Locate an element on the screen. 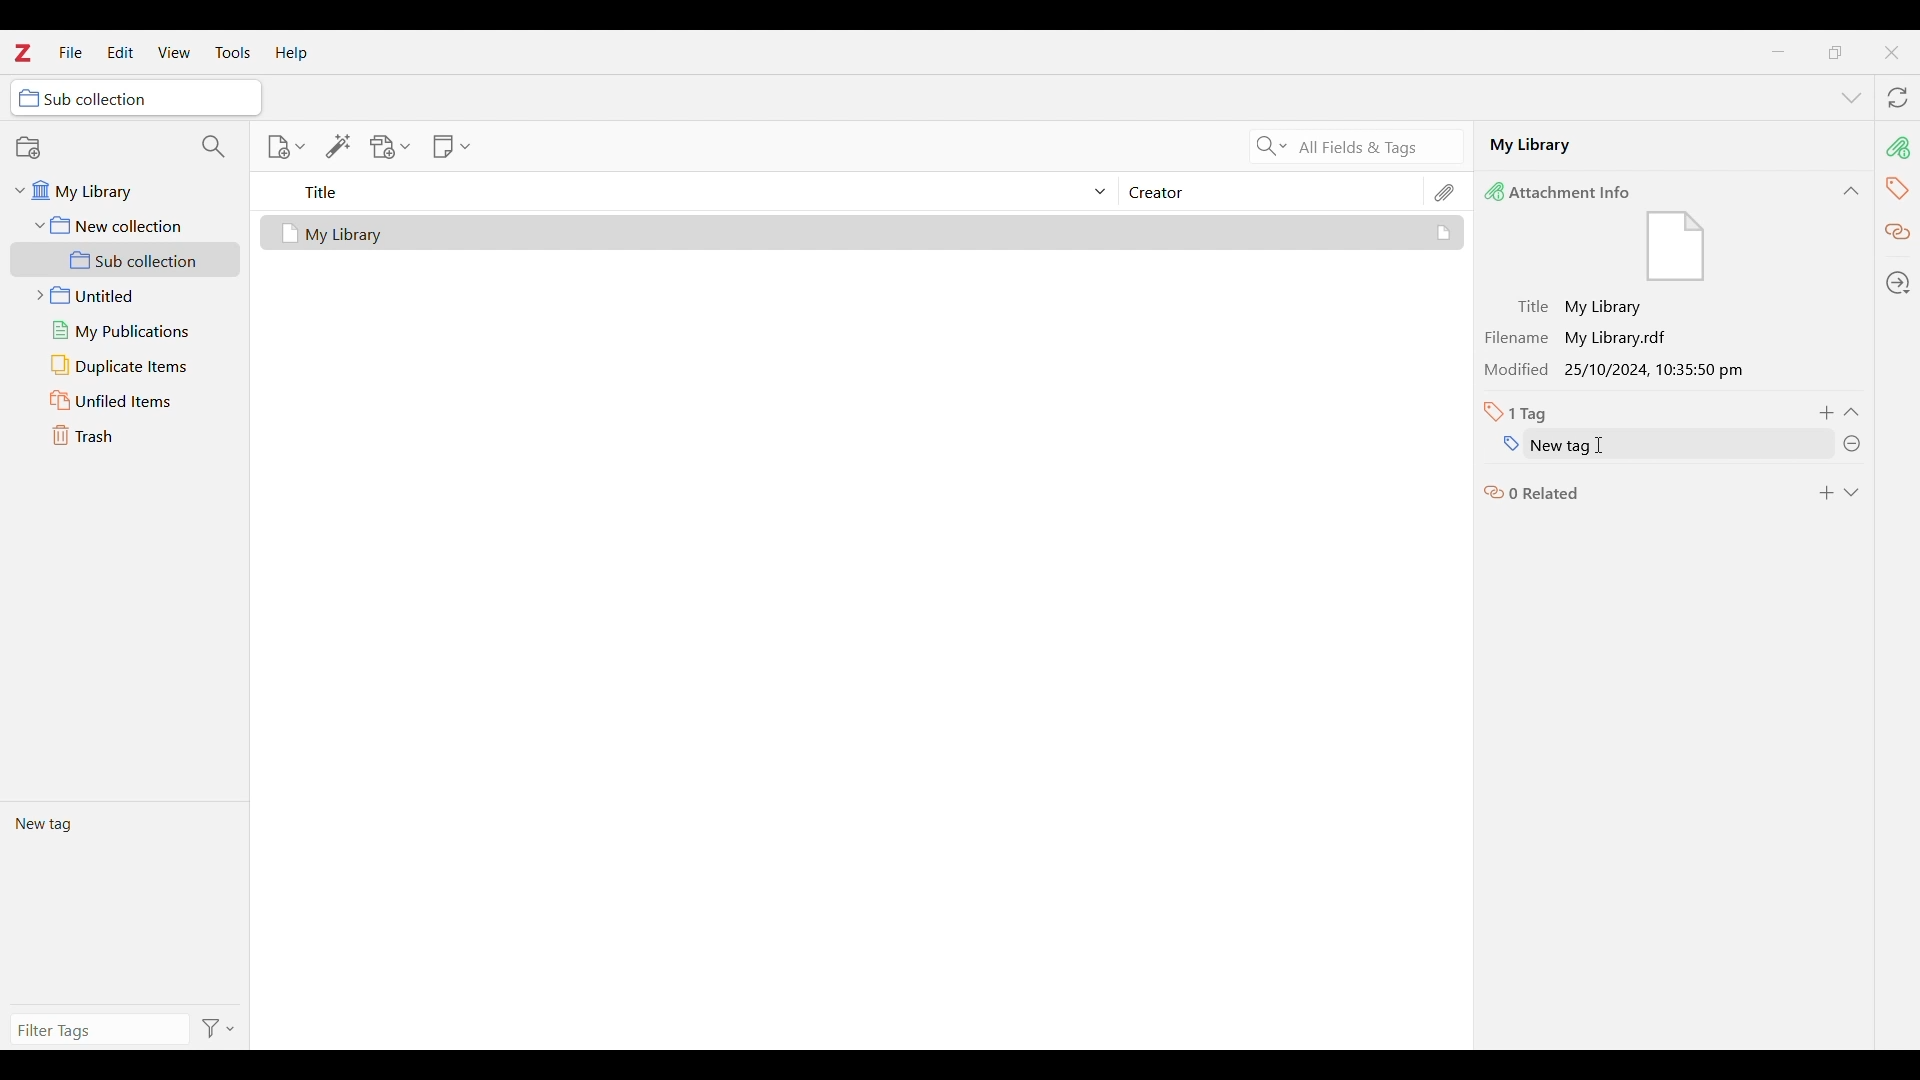  View menu is located at coordinates (175, 52).